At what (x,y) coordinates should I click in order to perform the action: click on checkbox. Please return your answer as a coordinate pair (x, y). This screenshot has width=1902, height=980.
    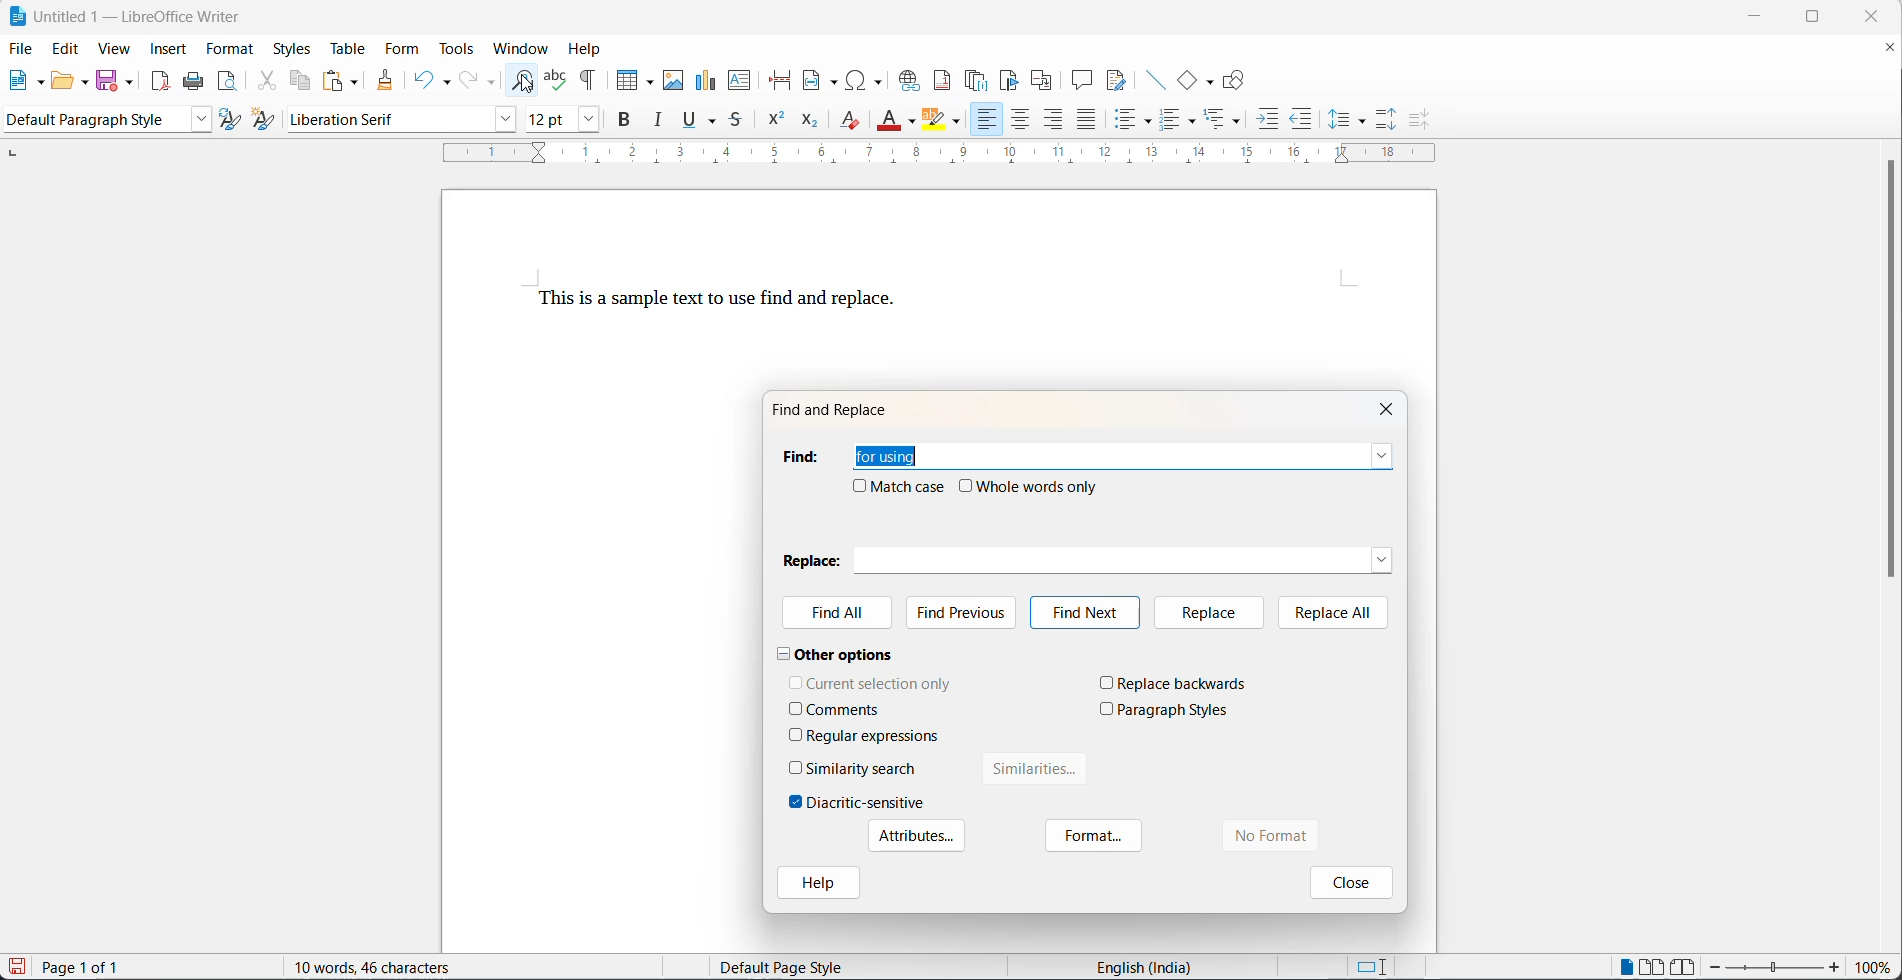
    Looking at the image, I should click on (859, 485).